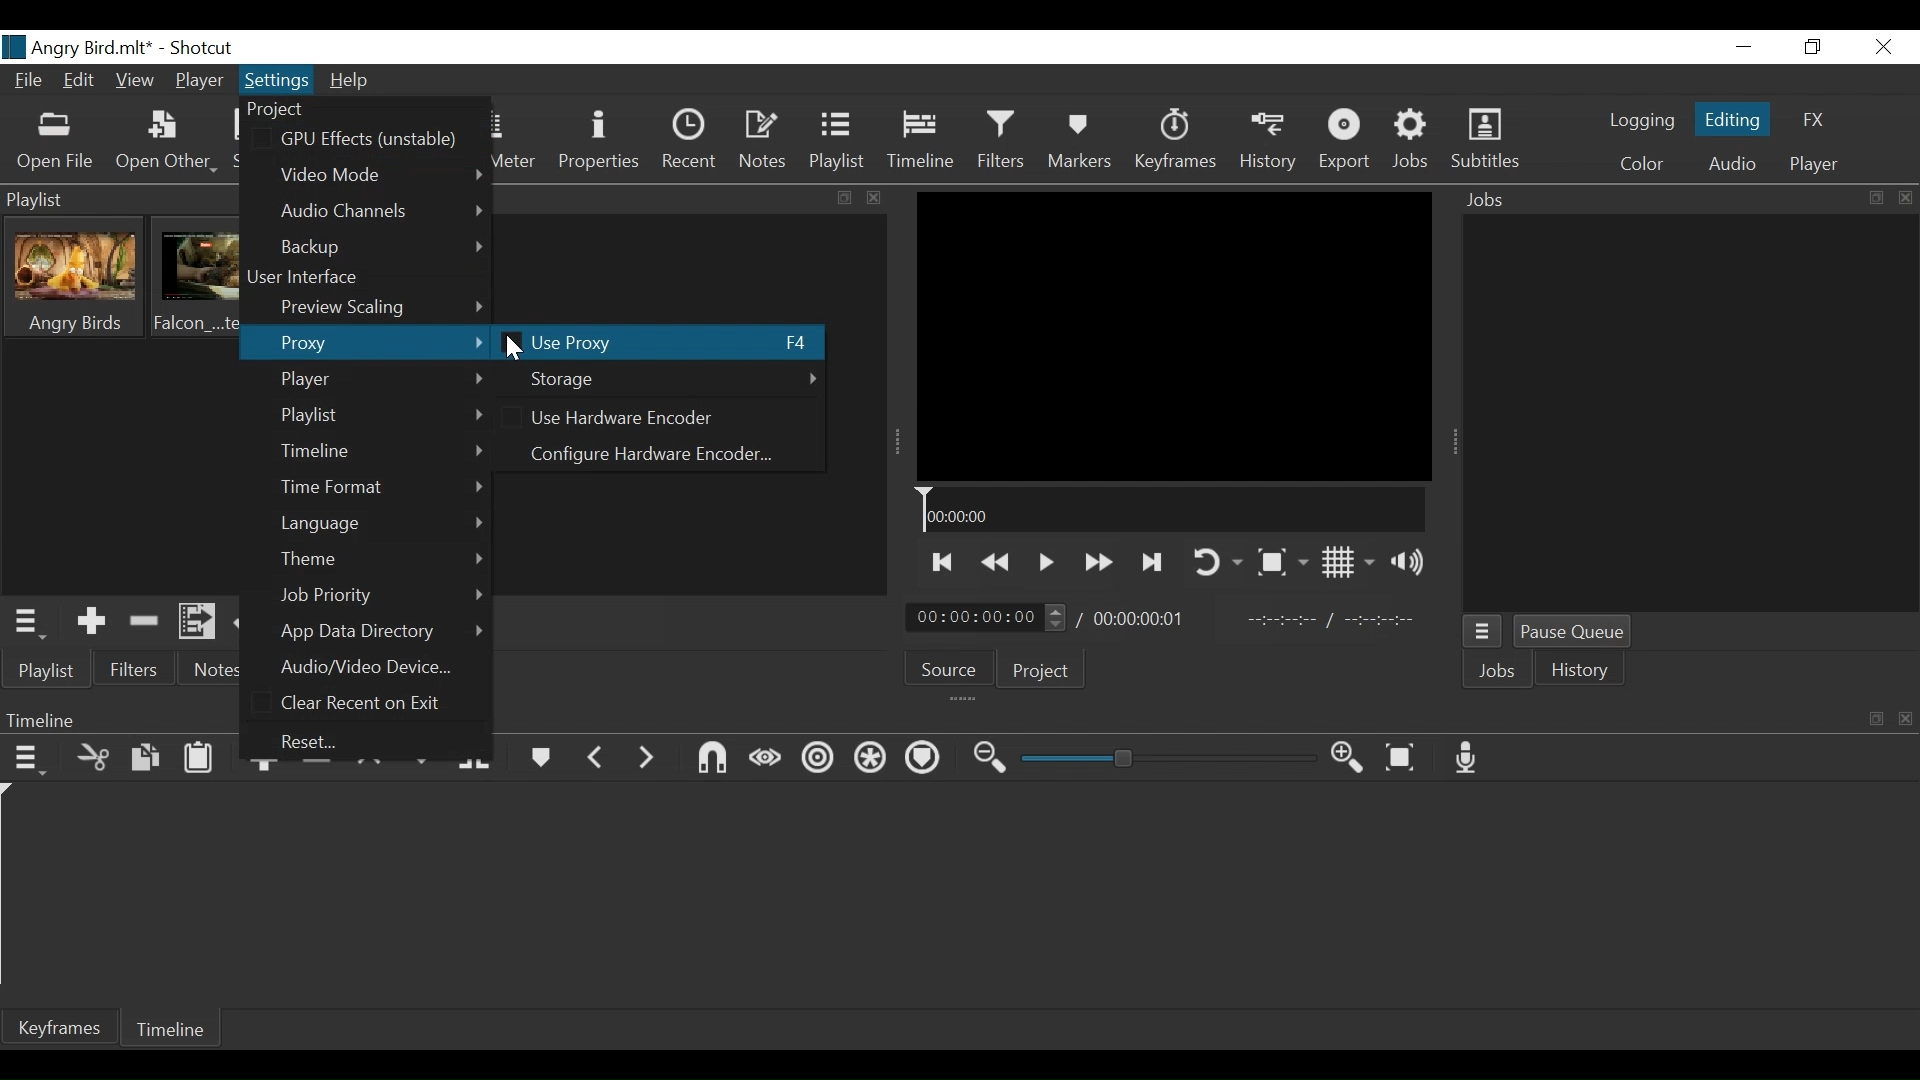  I want to click on Ripple Marker, so click(923, 759).